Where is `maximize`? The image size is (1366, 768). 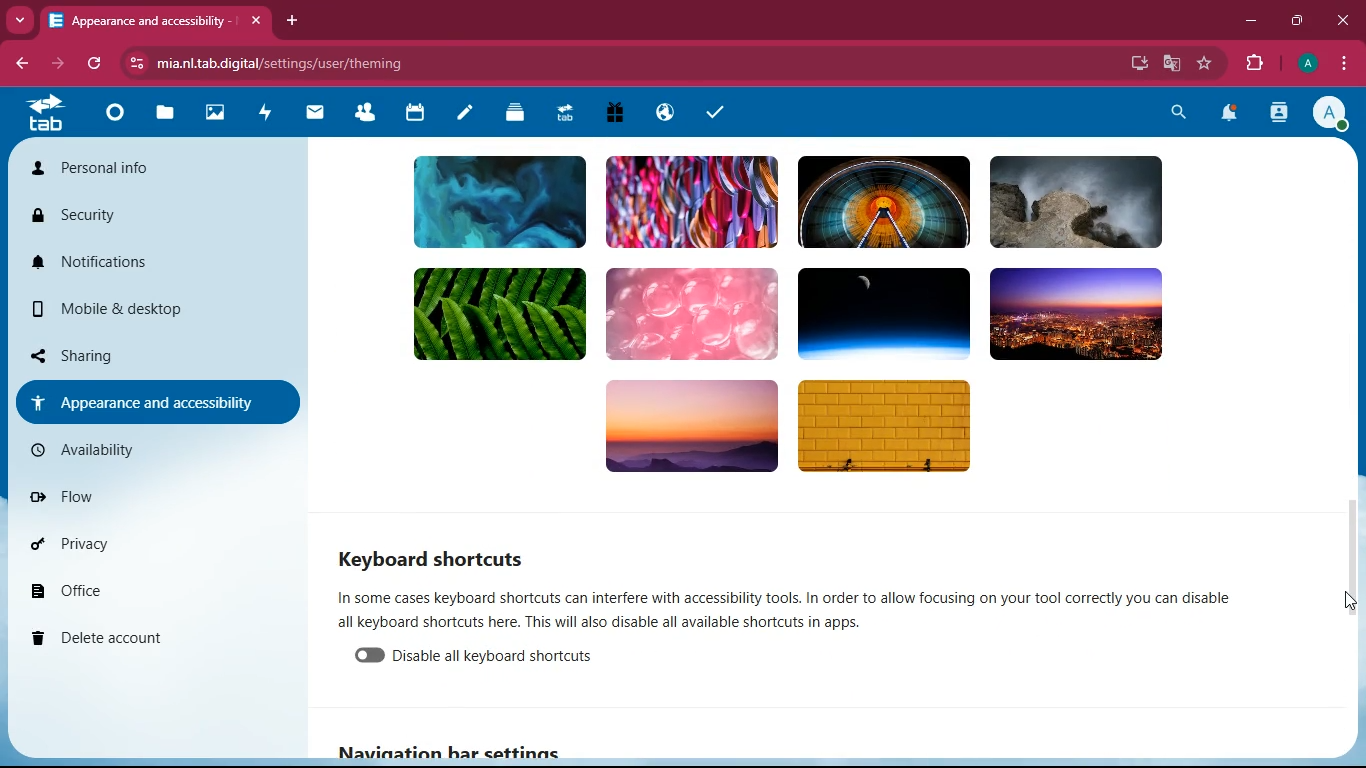 maximize is located at coordinates (1297, 22).